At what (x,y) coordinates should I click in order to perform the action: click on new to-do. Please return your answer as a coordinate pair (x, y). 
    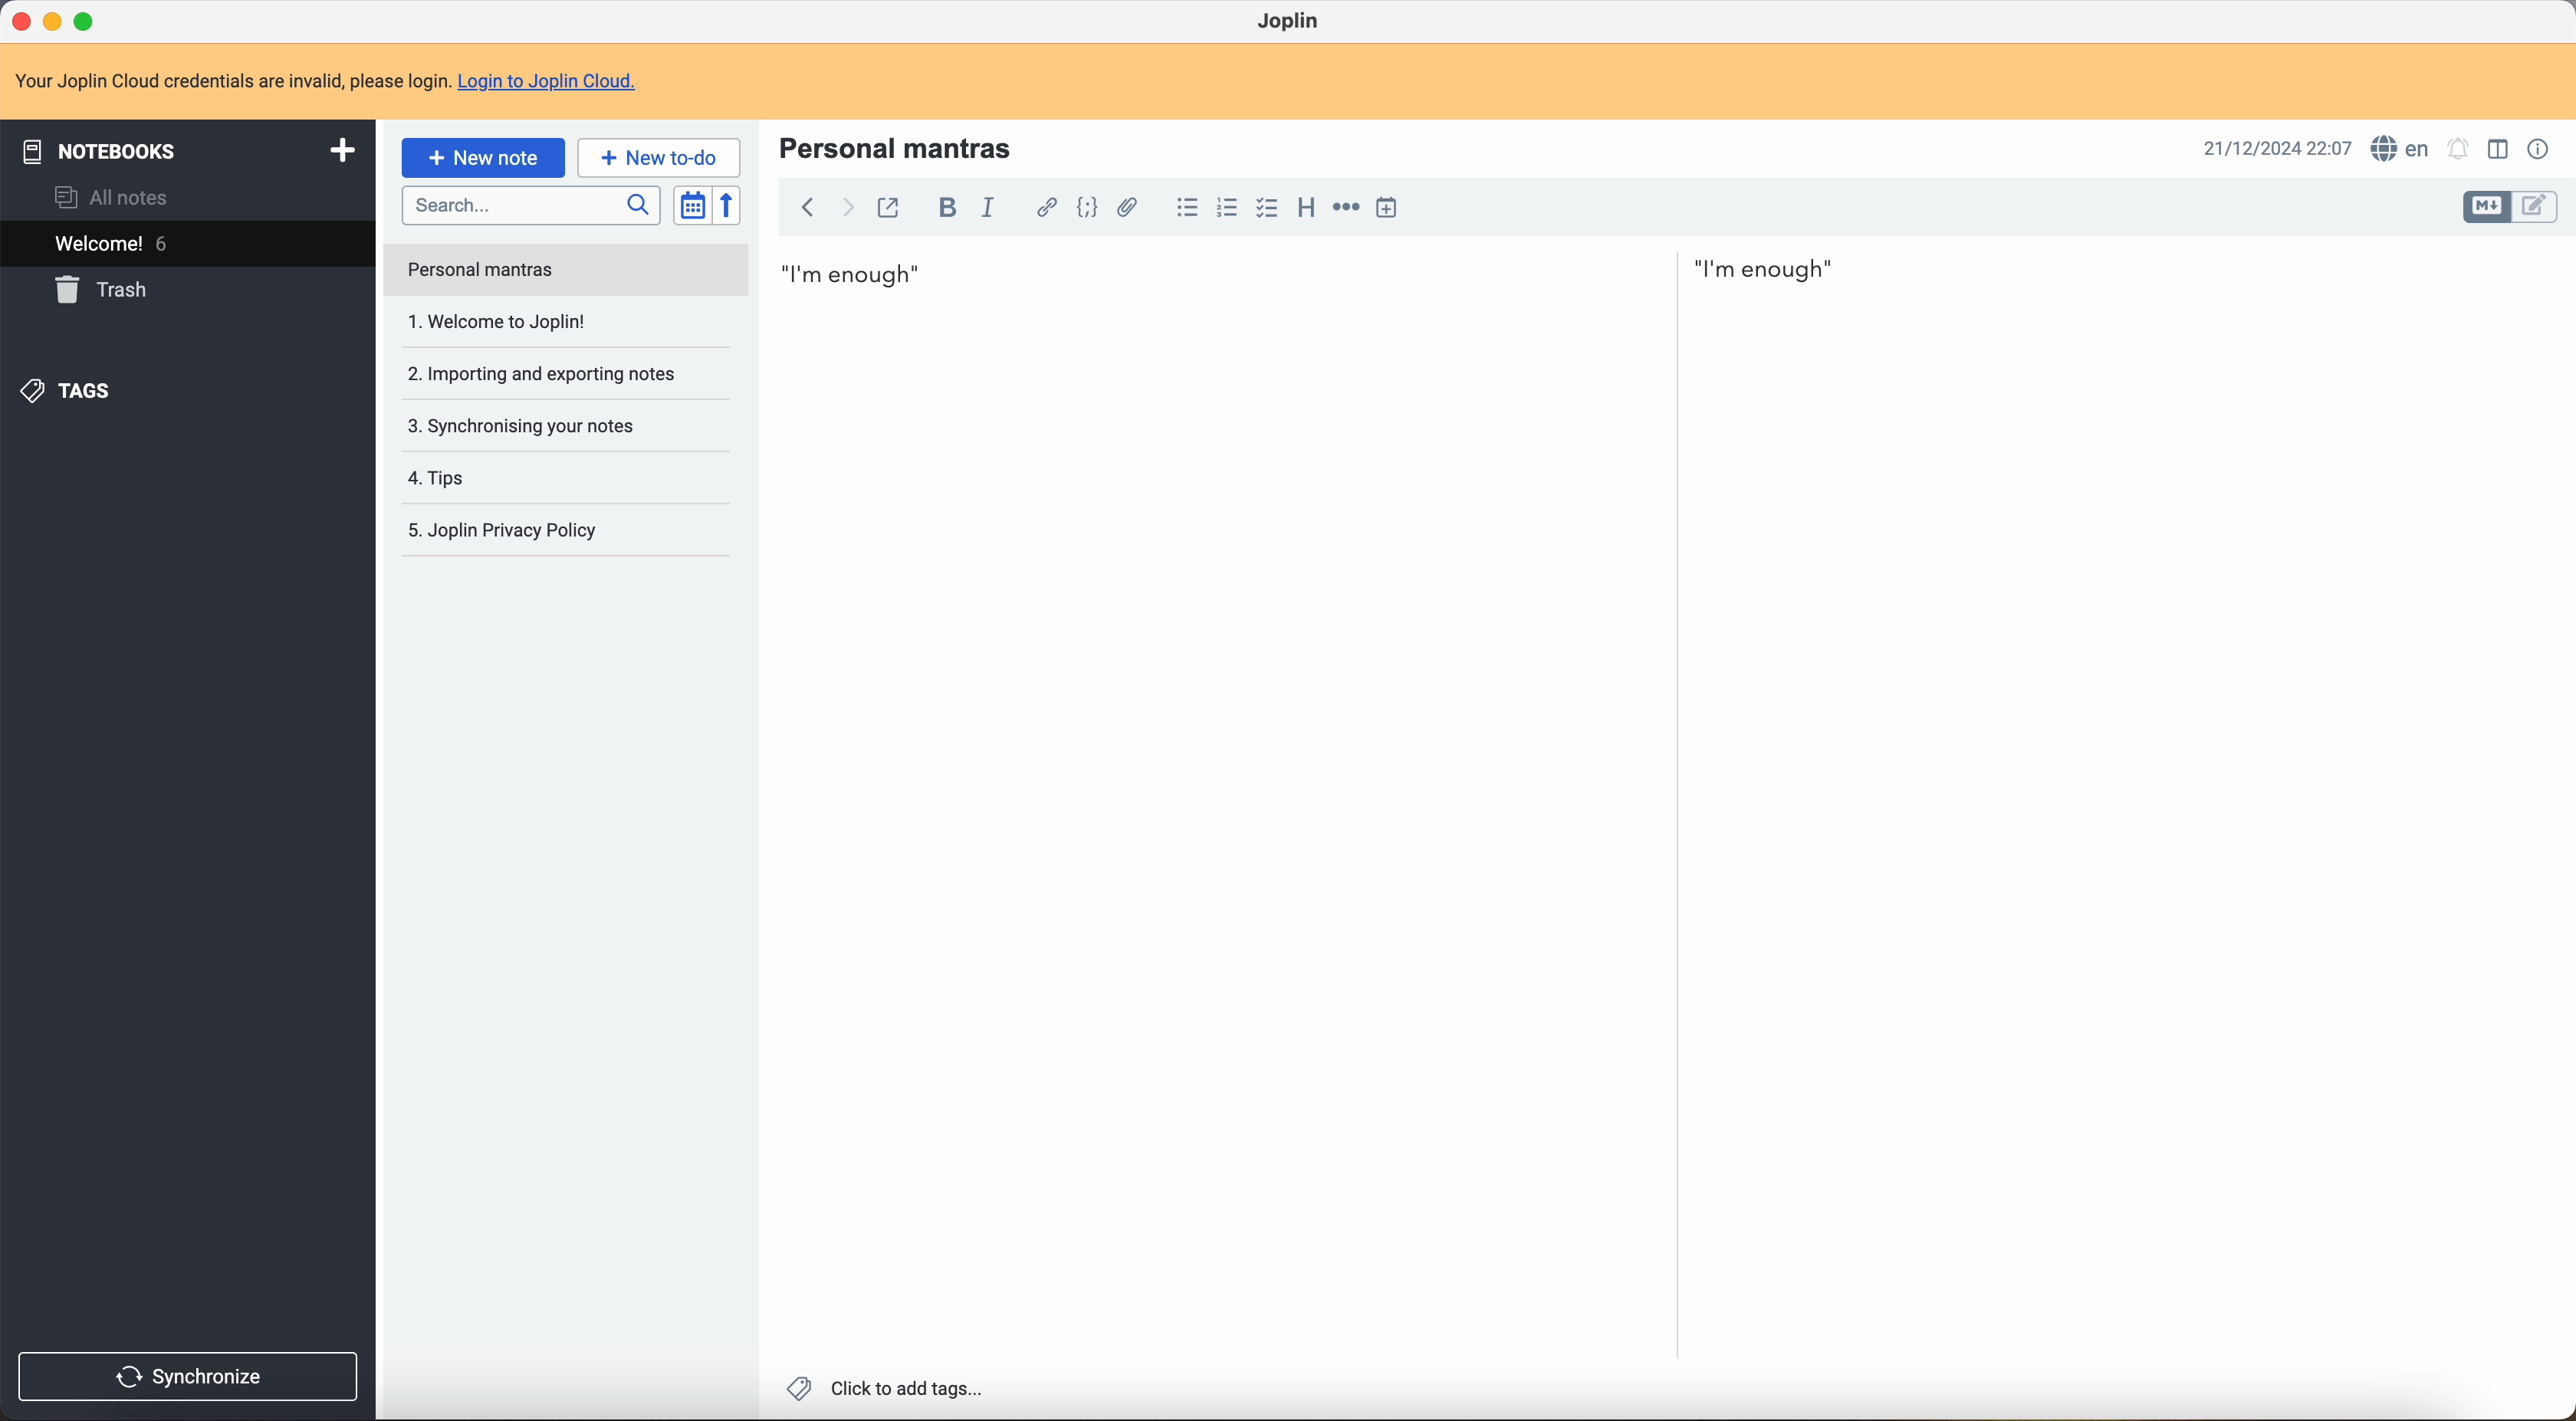
    Looking at the image, I should click on (658, 156).